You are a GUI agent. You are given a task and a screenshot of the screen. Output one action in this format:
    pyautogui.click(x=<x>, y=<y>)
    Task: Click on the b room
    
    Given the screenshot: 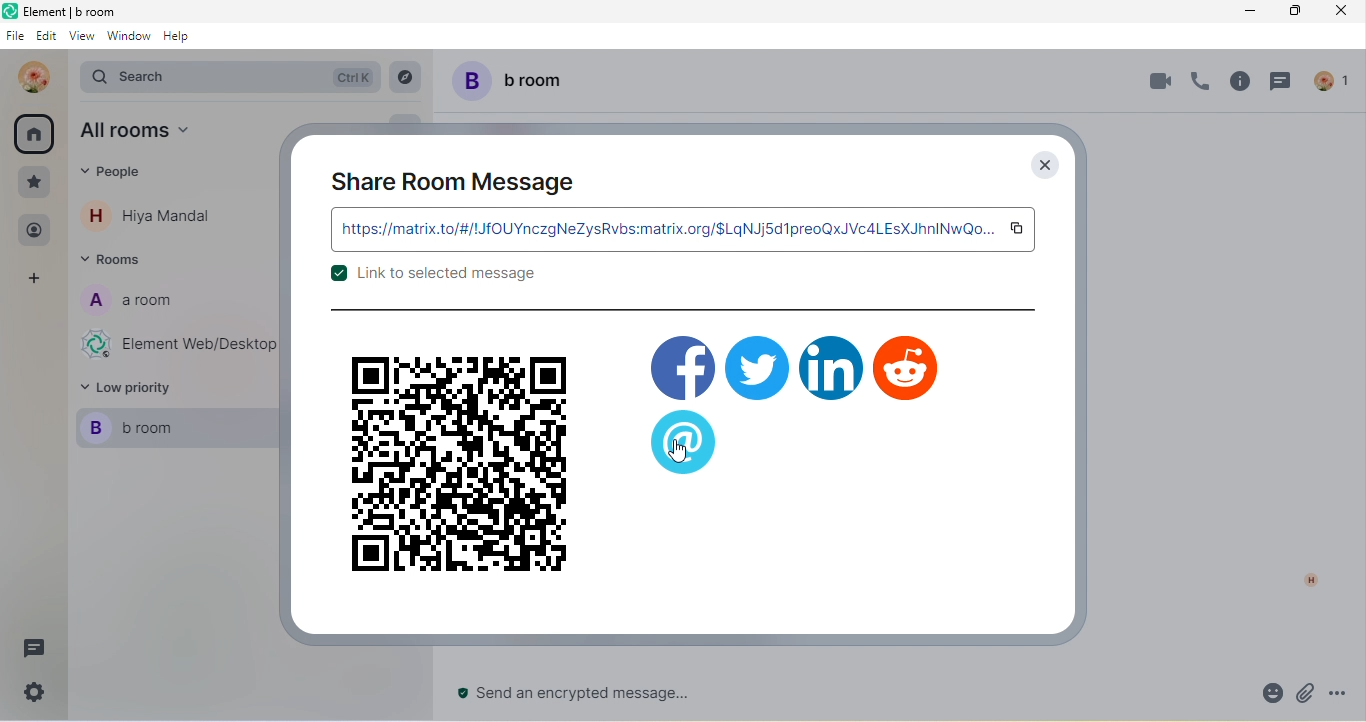 What is the action you would take?
    pyautogui.click(x=167, y=428)
    